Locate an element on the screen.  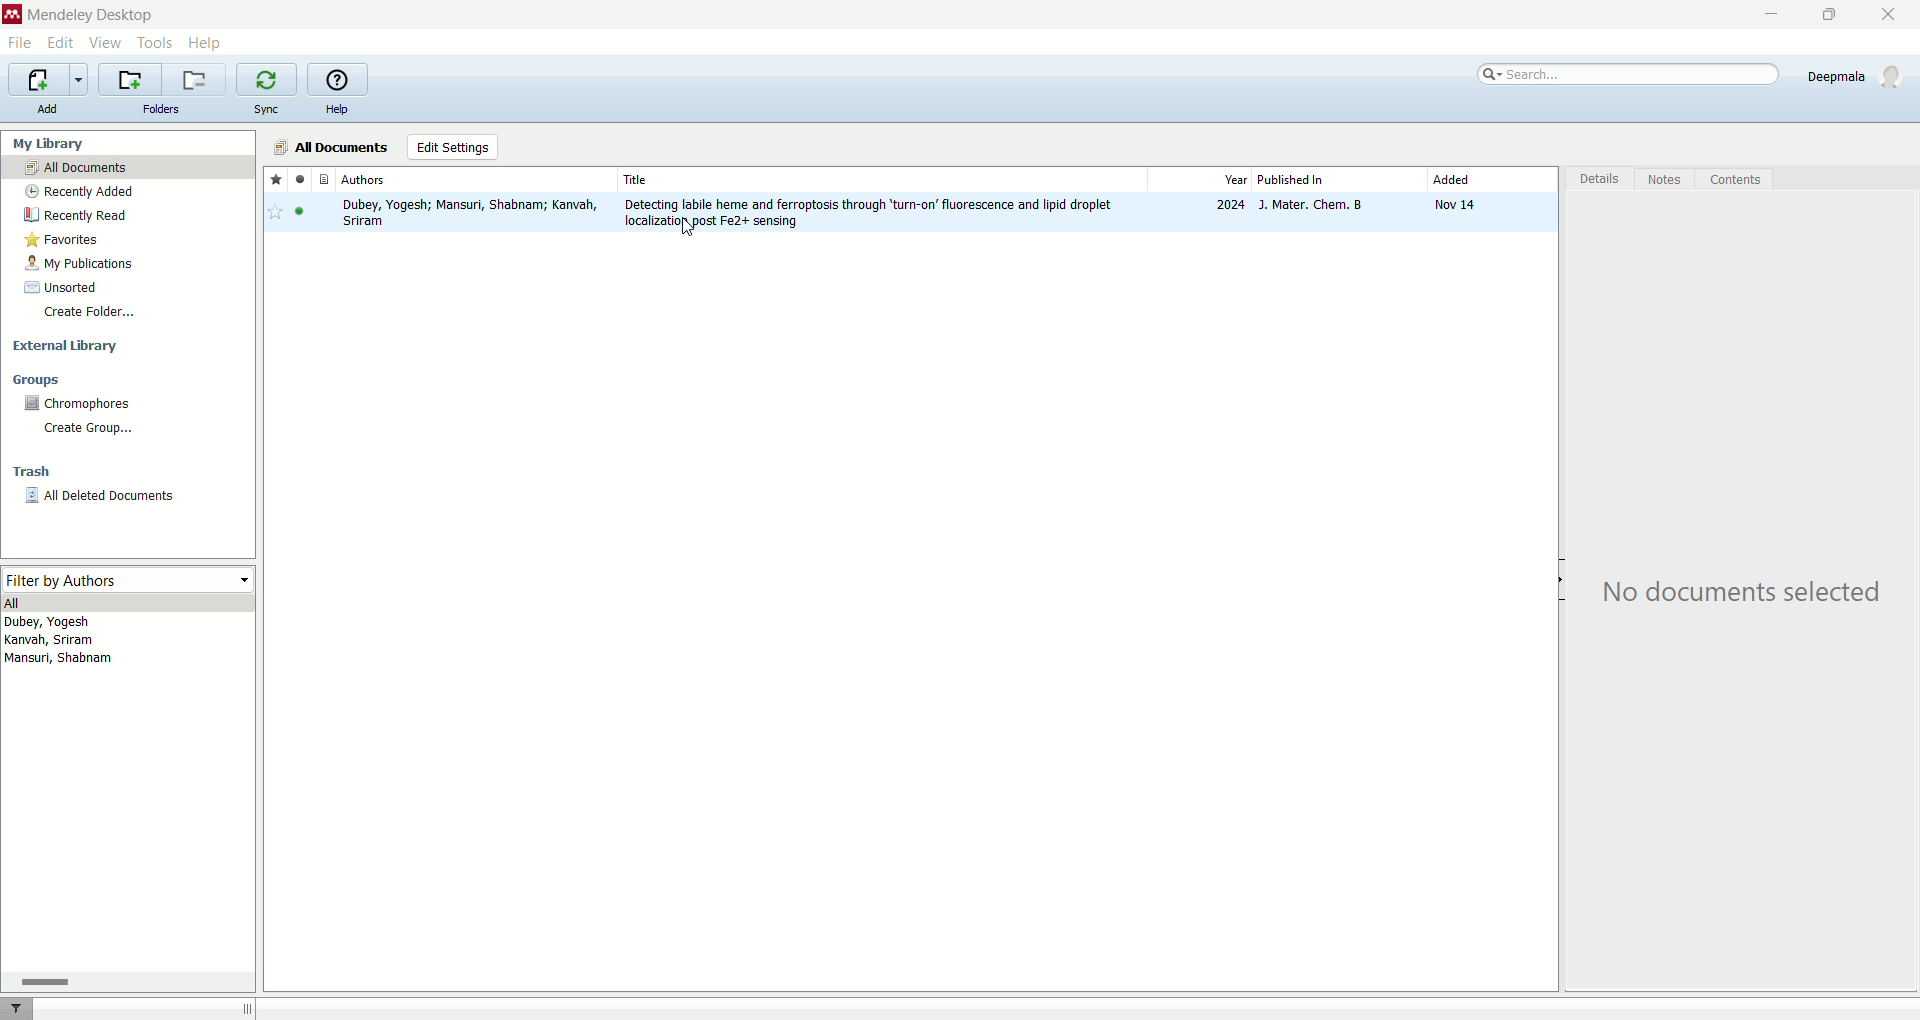
tools is located at coordinates (155, 42).